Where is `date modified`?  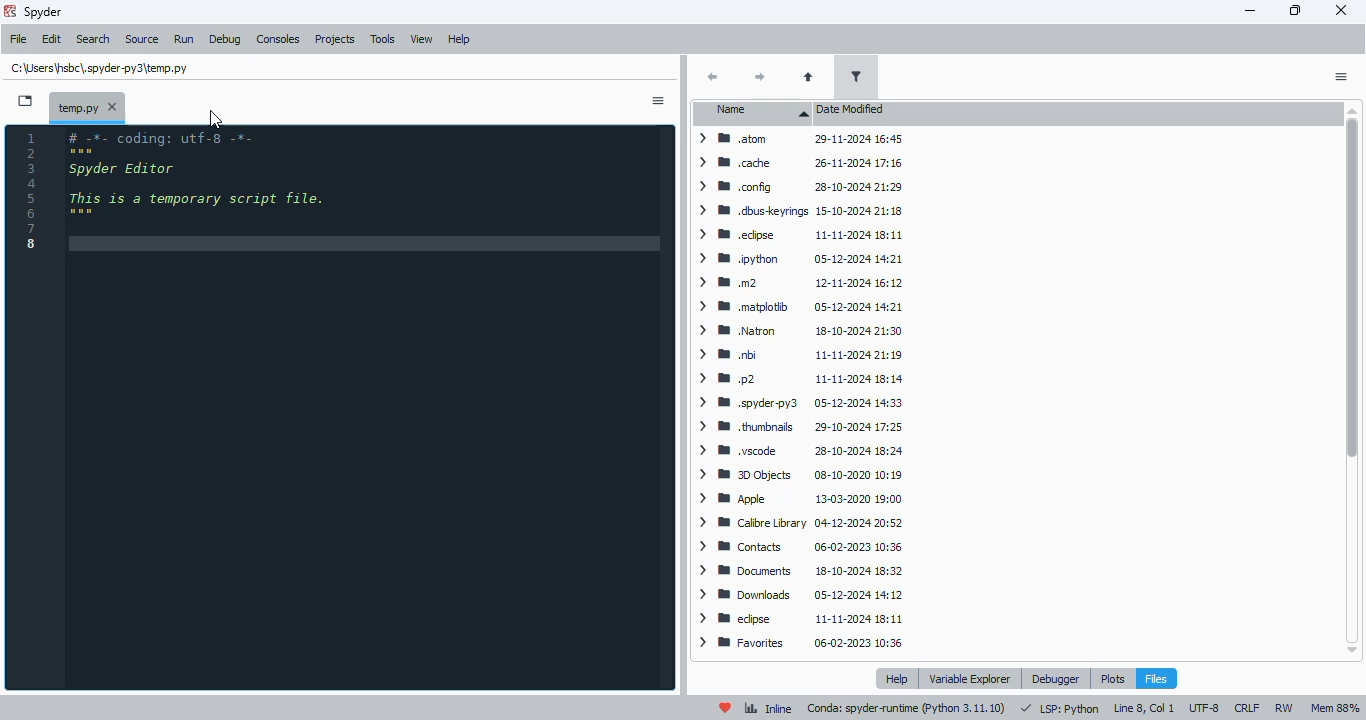
date modified is located at coordinates (852, 110).